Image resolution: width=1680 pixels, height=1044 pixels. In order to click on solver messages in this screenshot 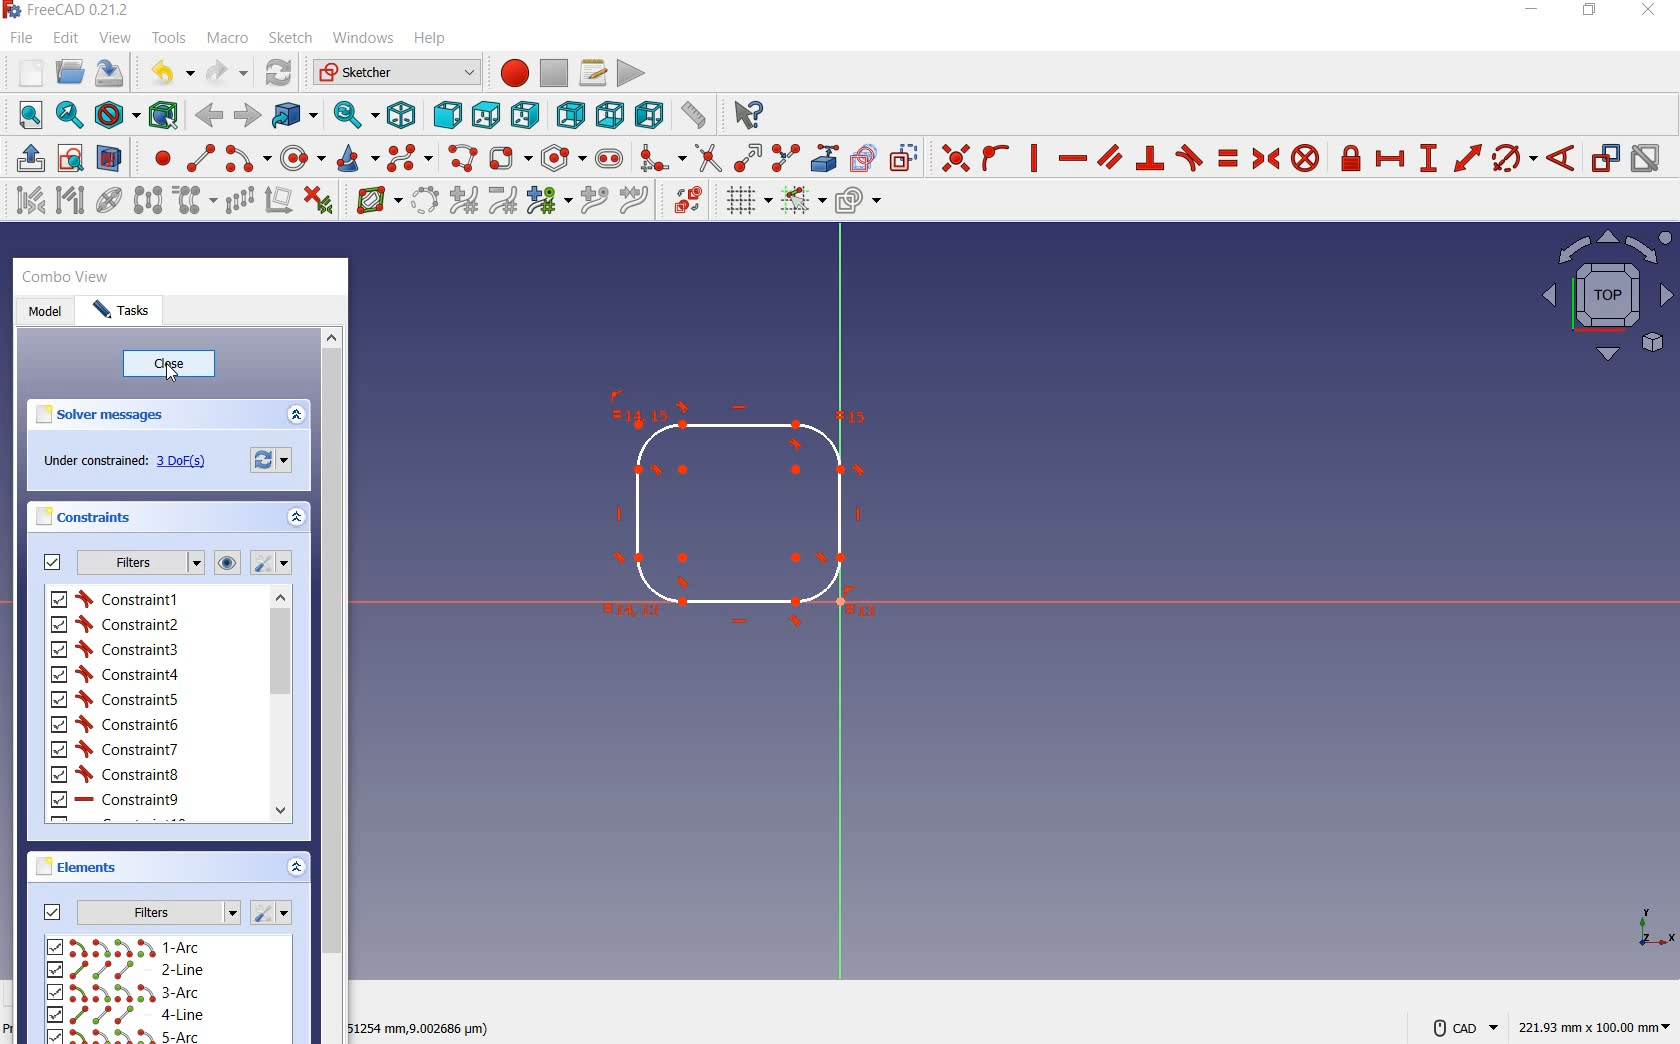, I will do `click(100, 414)`.